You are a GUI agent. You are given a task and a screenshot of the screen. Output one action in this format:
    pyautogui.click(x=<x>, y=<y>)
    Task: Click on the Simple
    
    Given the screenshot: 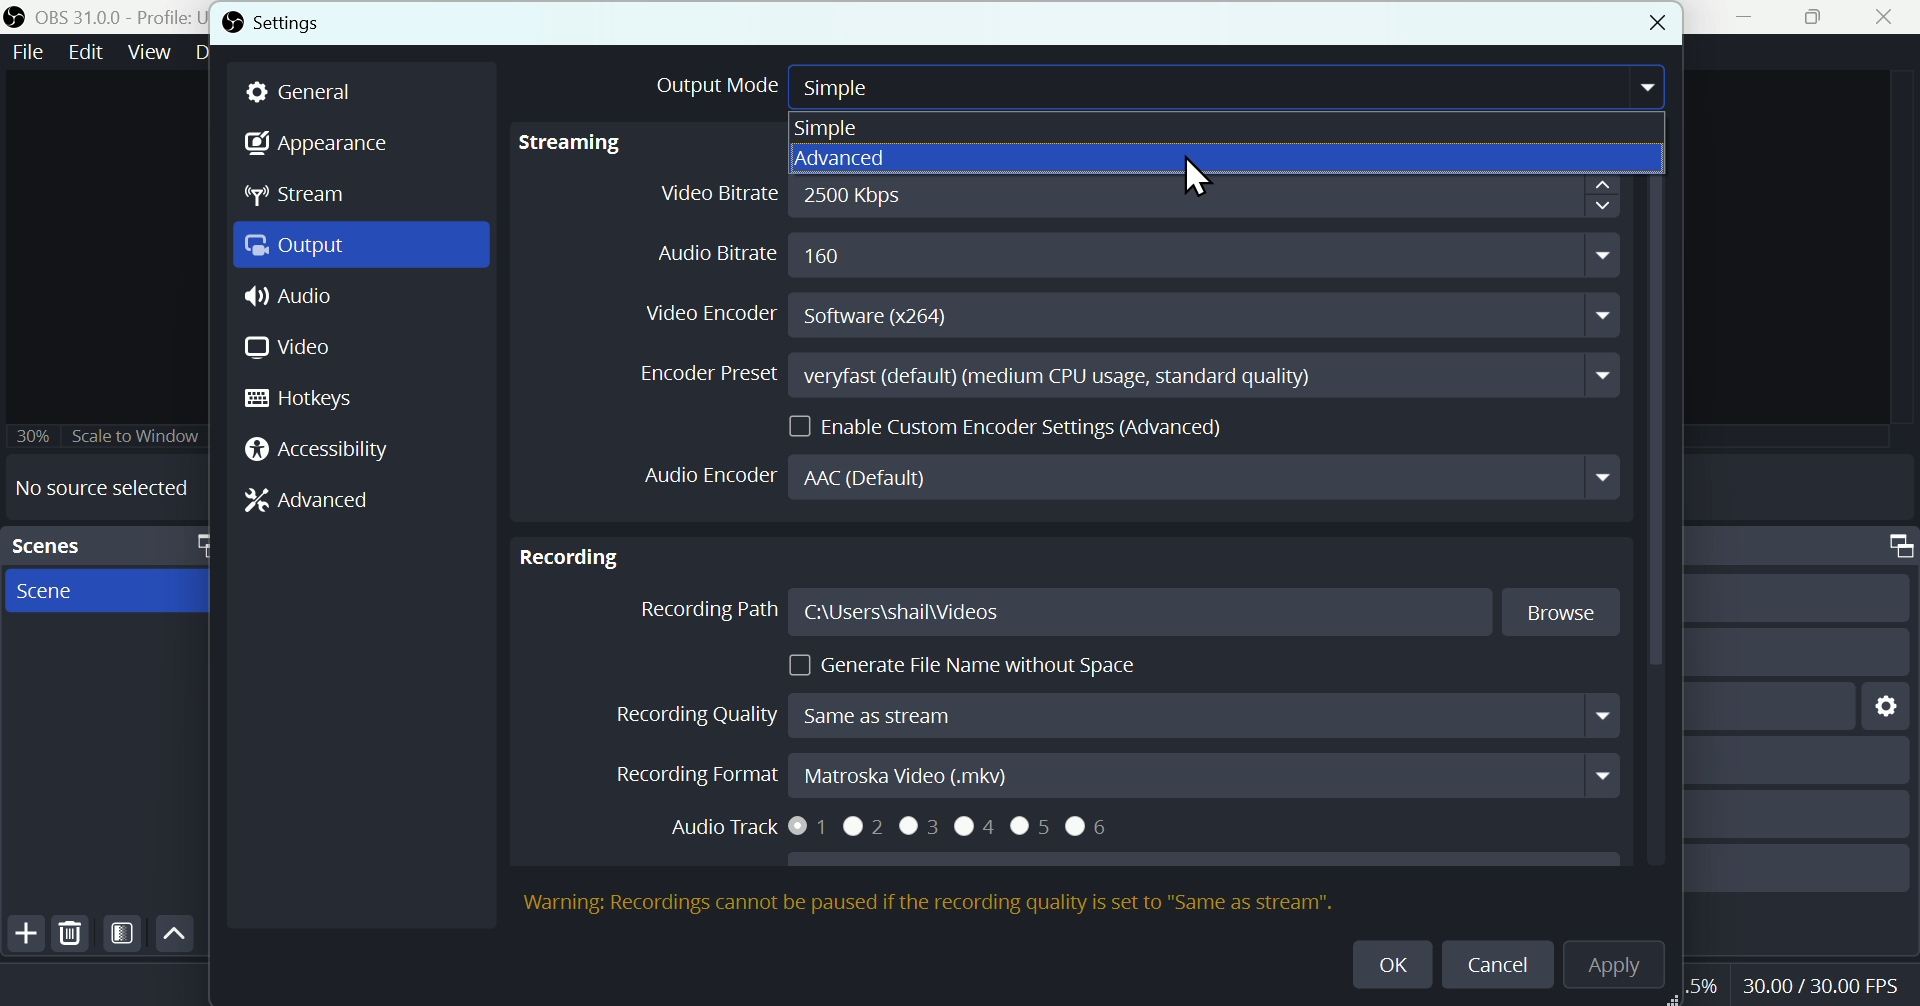 What is the action you would take?
    pyautogui.click(x=869, y=127)
    